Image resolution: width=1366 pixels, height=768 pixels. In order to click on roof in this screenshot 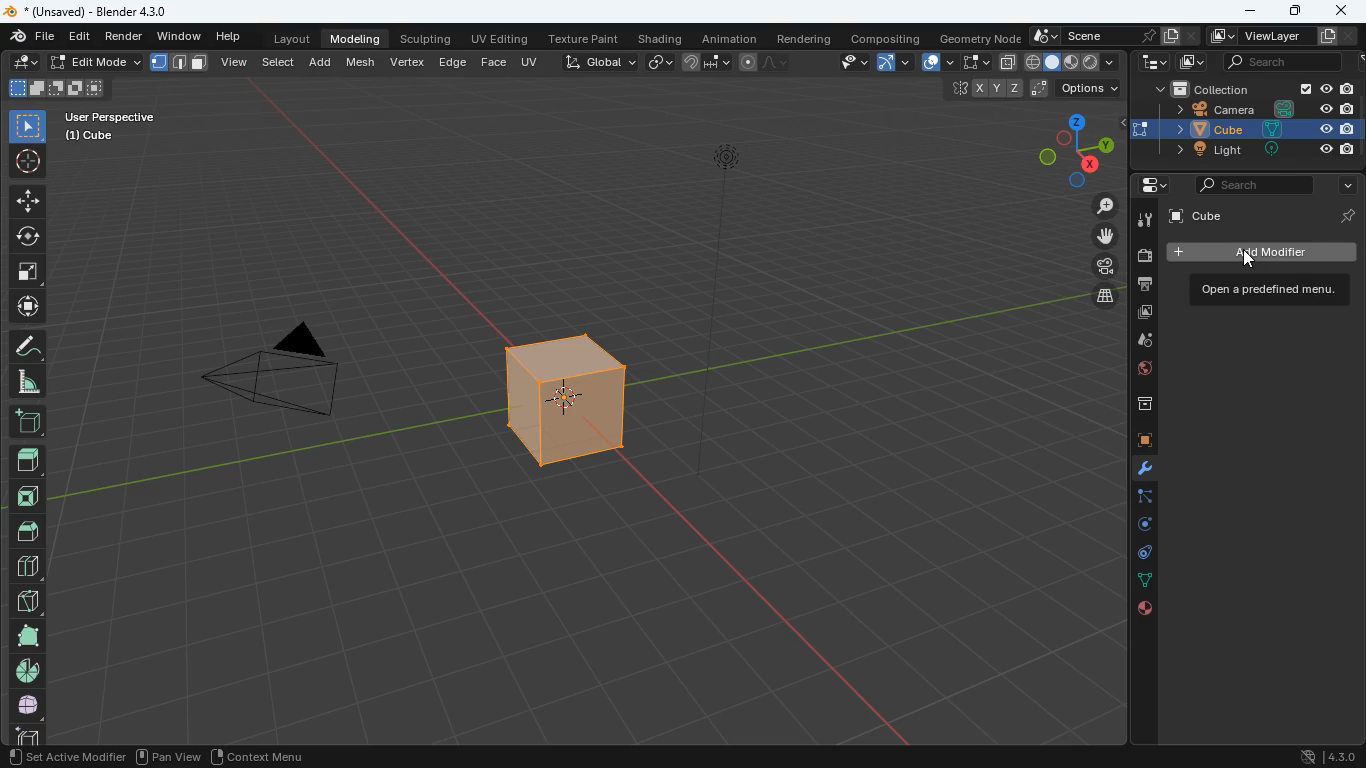, I will do `click(27, 533)`.